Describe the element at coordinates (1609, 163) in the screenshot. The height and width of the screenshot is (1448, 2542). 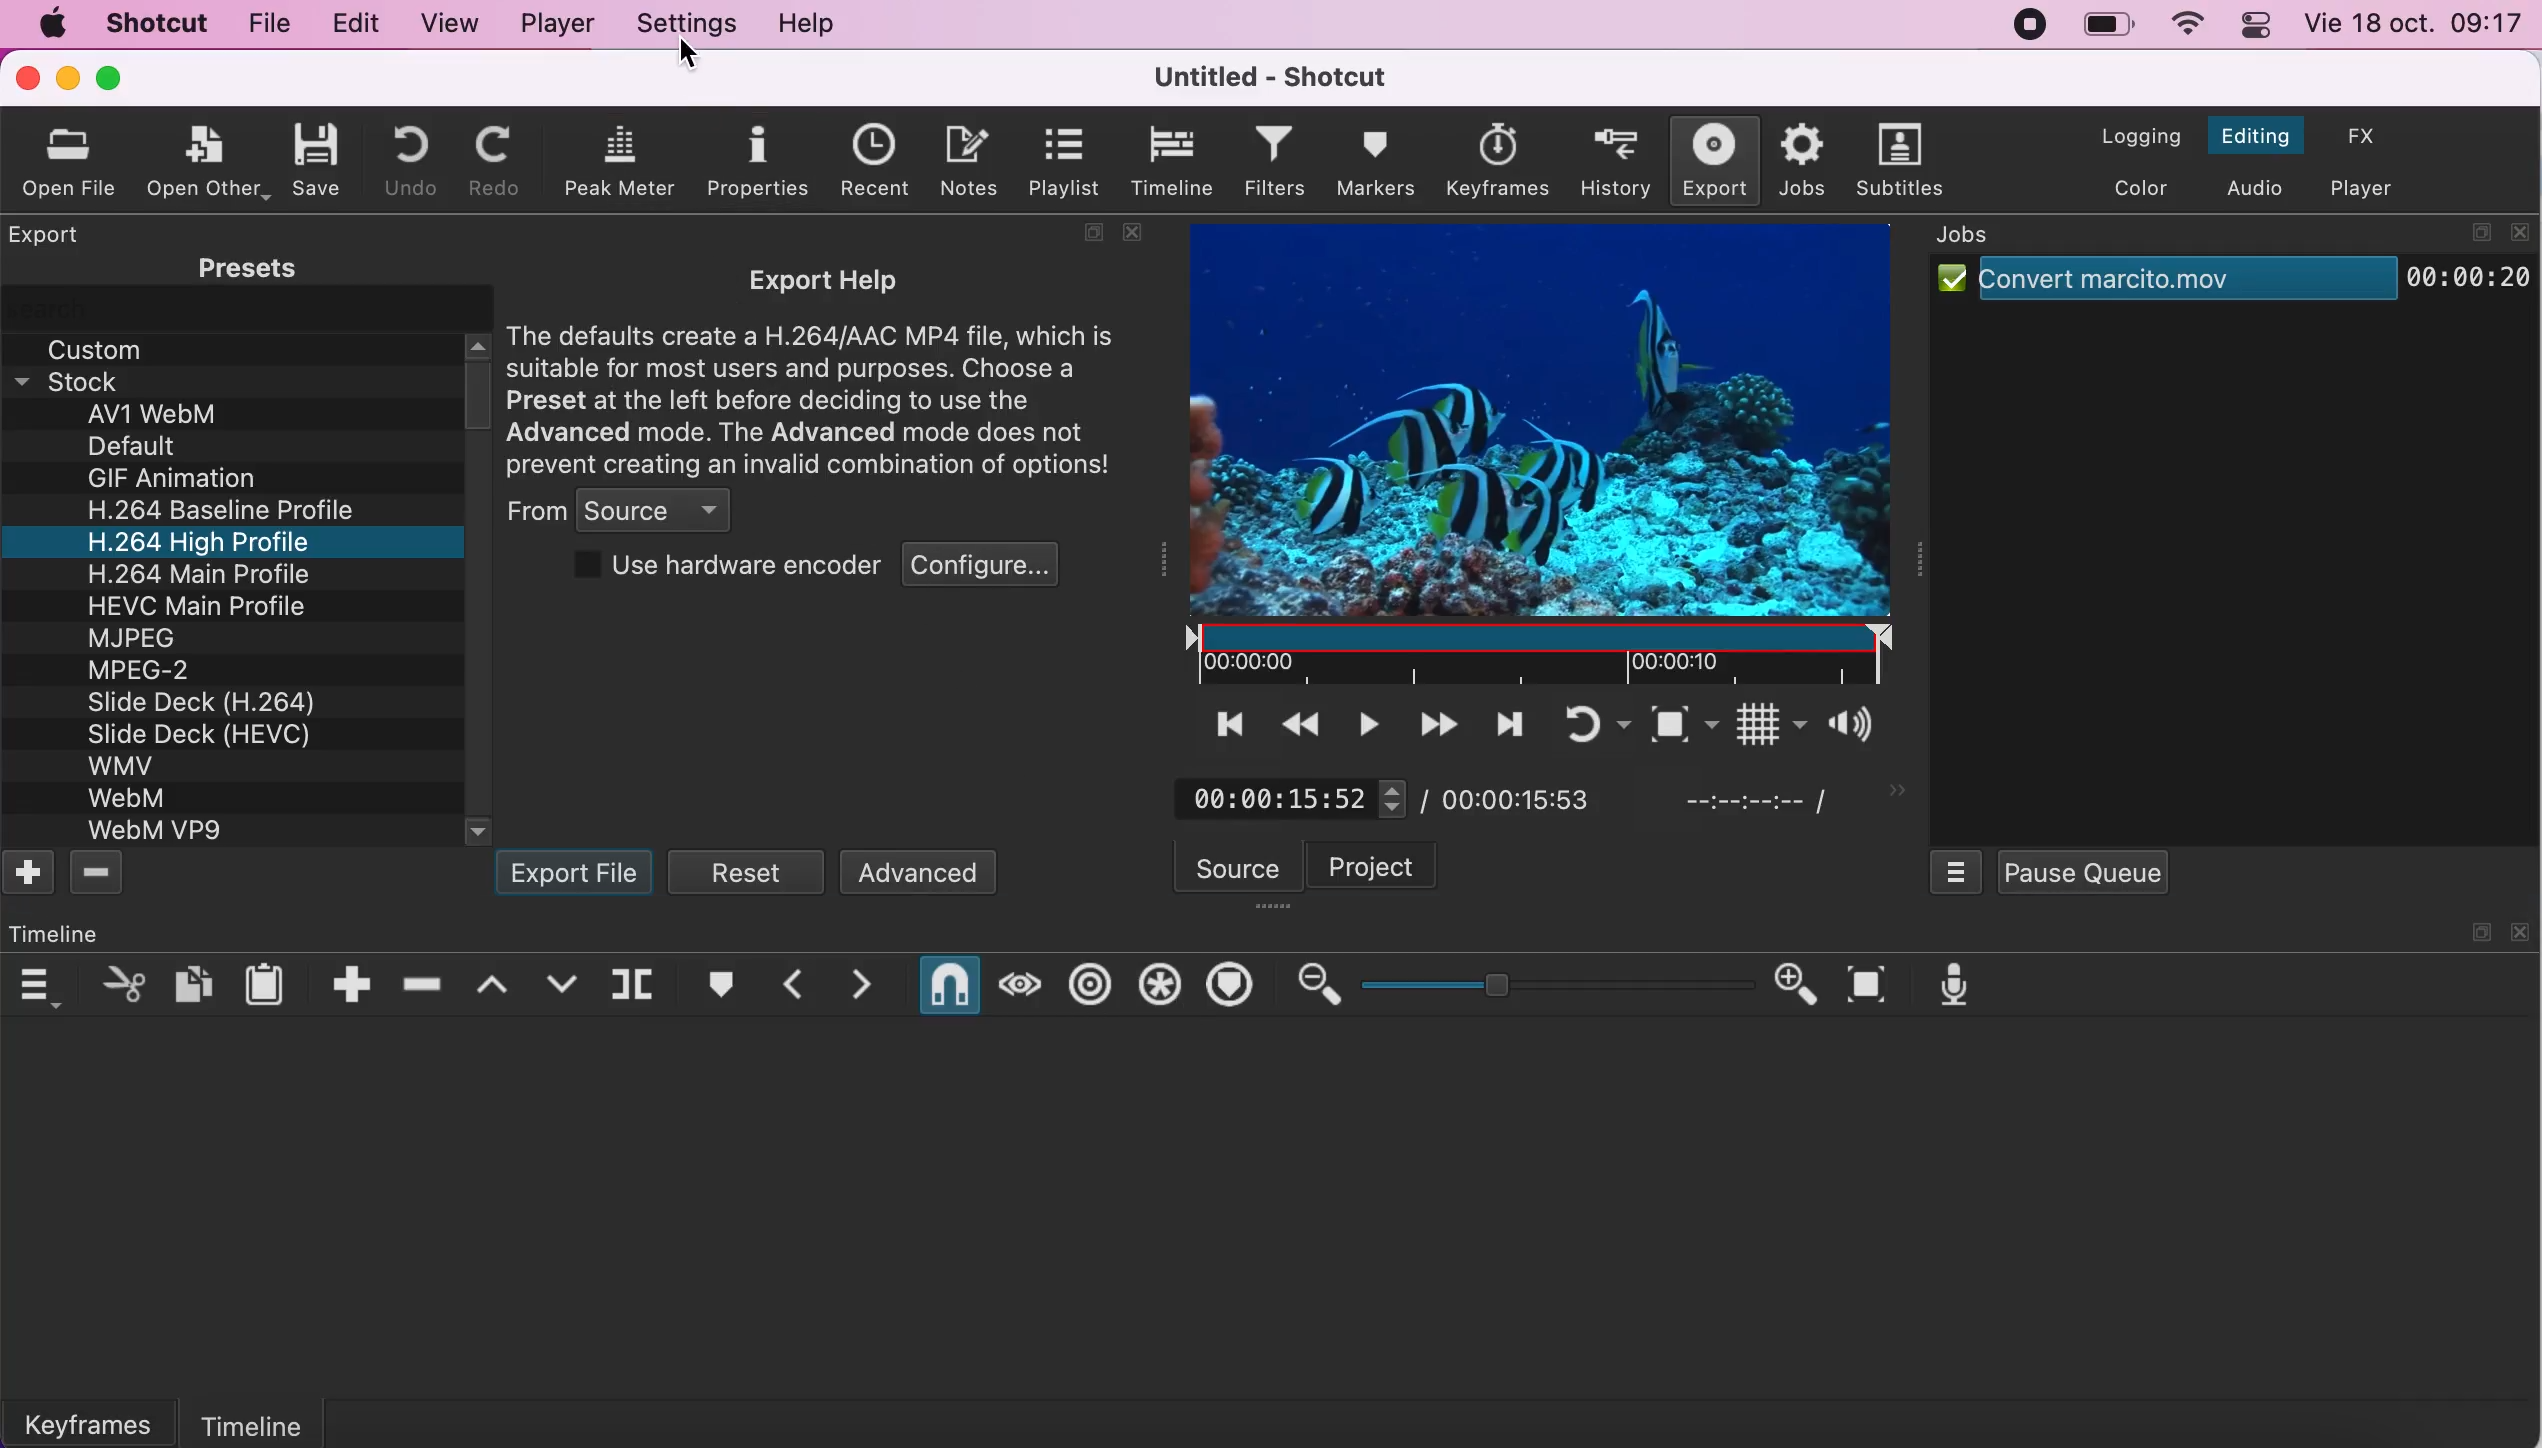
I see `history` at that location.